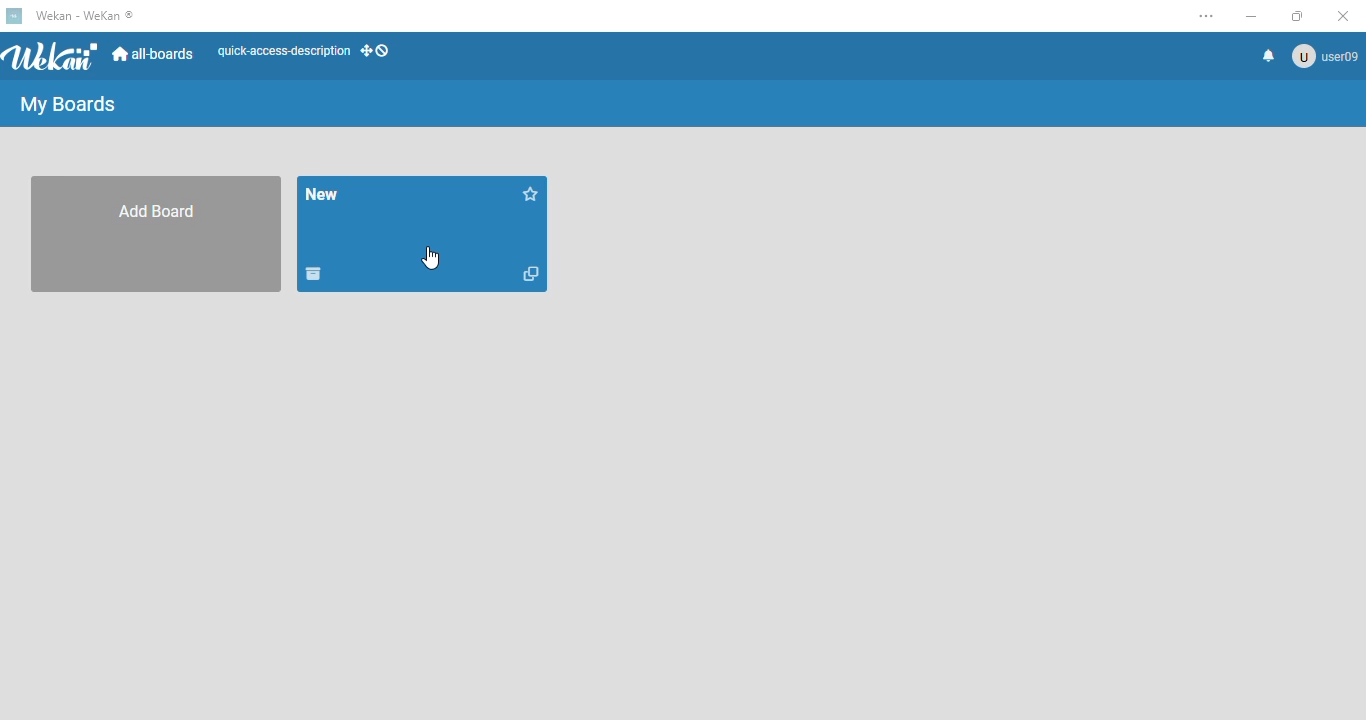  I want to click on show-desktop-drag-handles, so click(375, 50).